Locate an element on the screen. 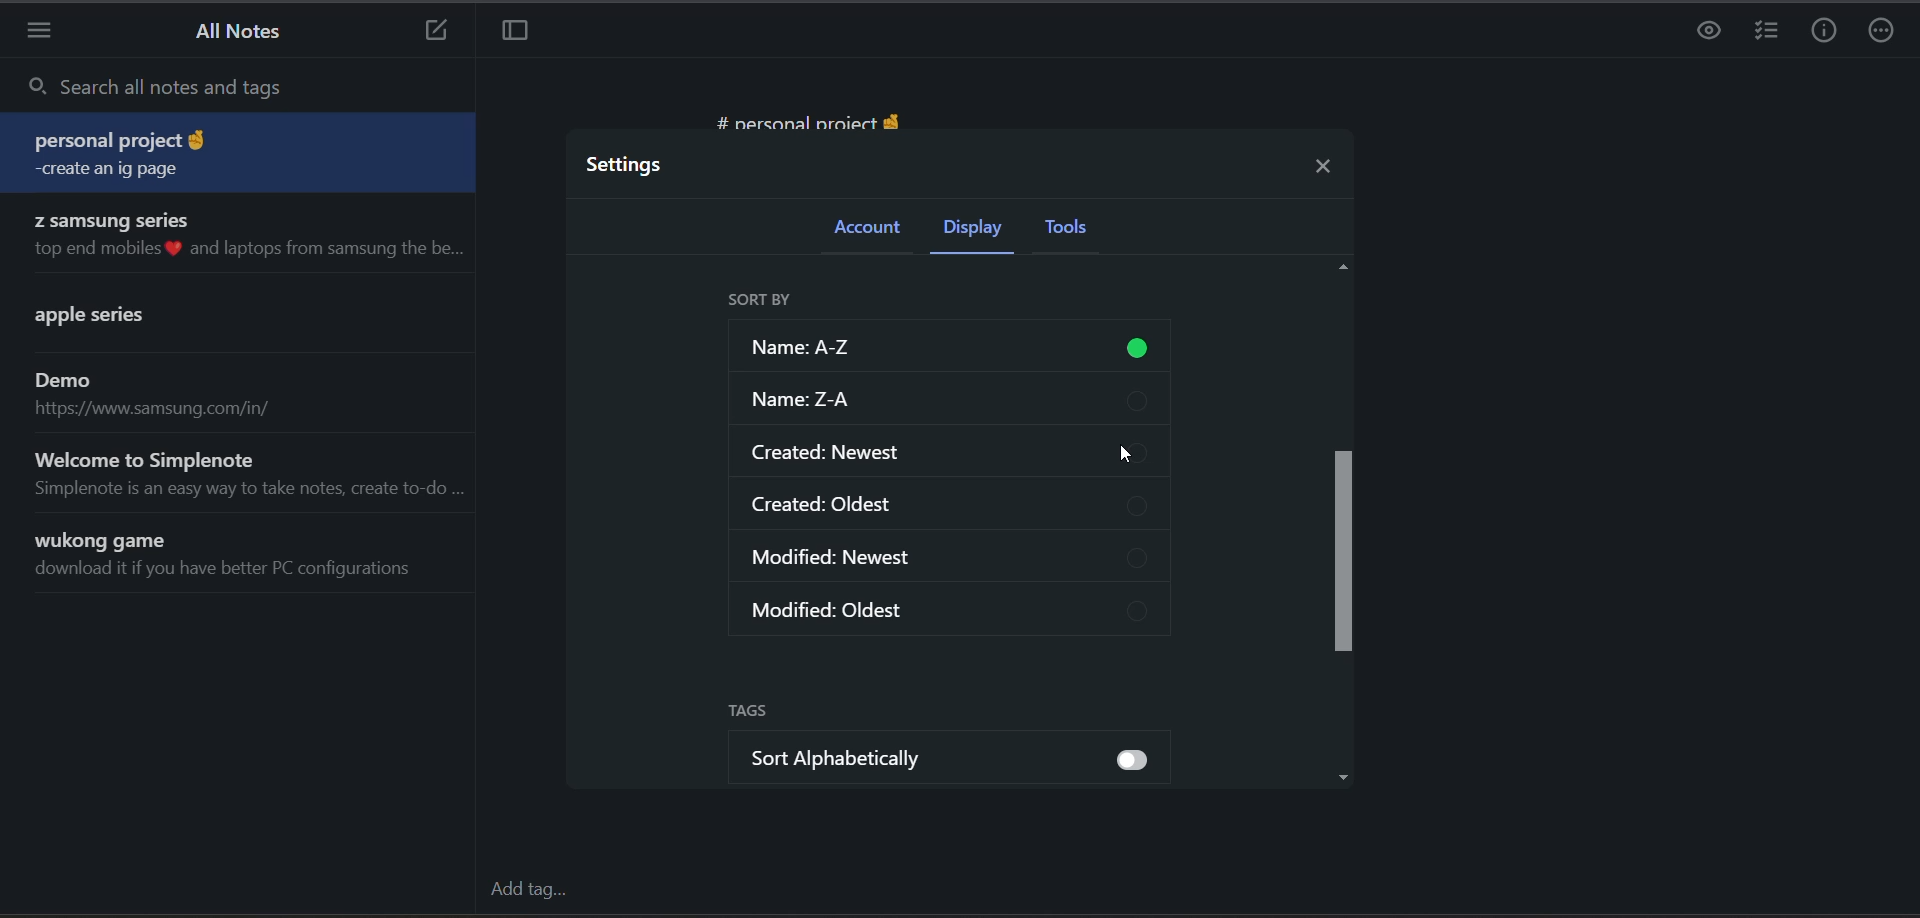  settings is located at coordinates (633, 168).